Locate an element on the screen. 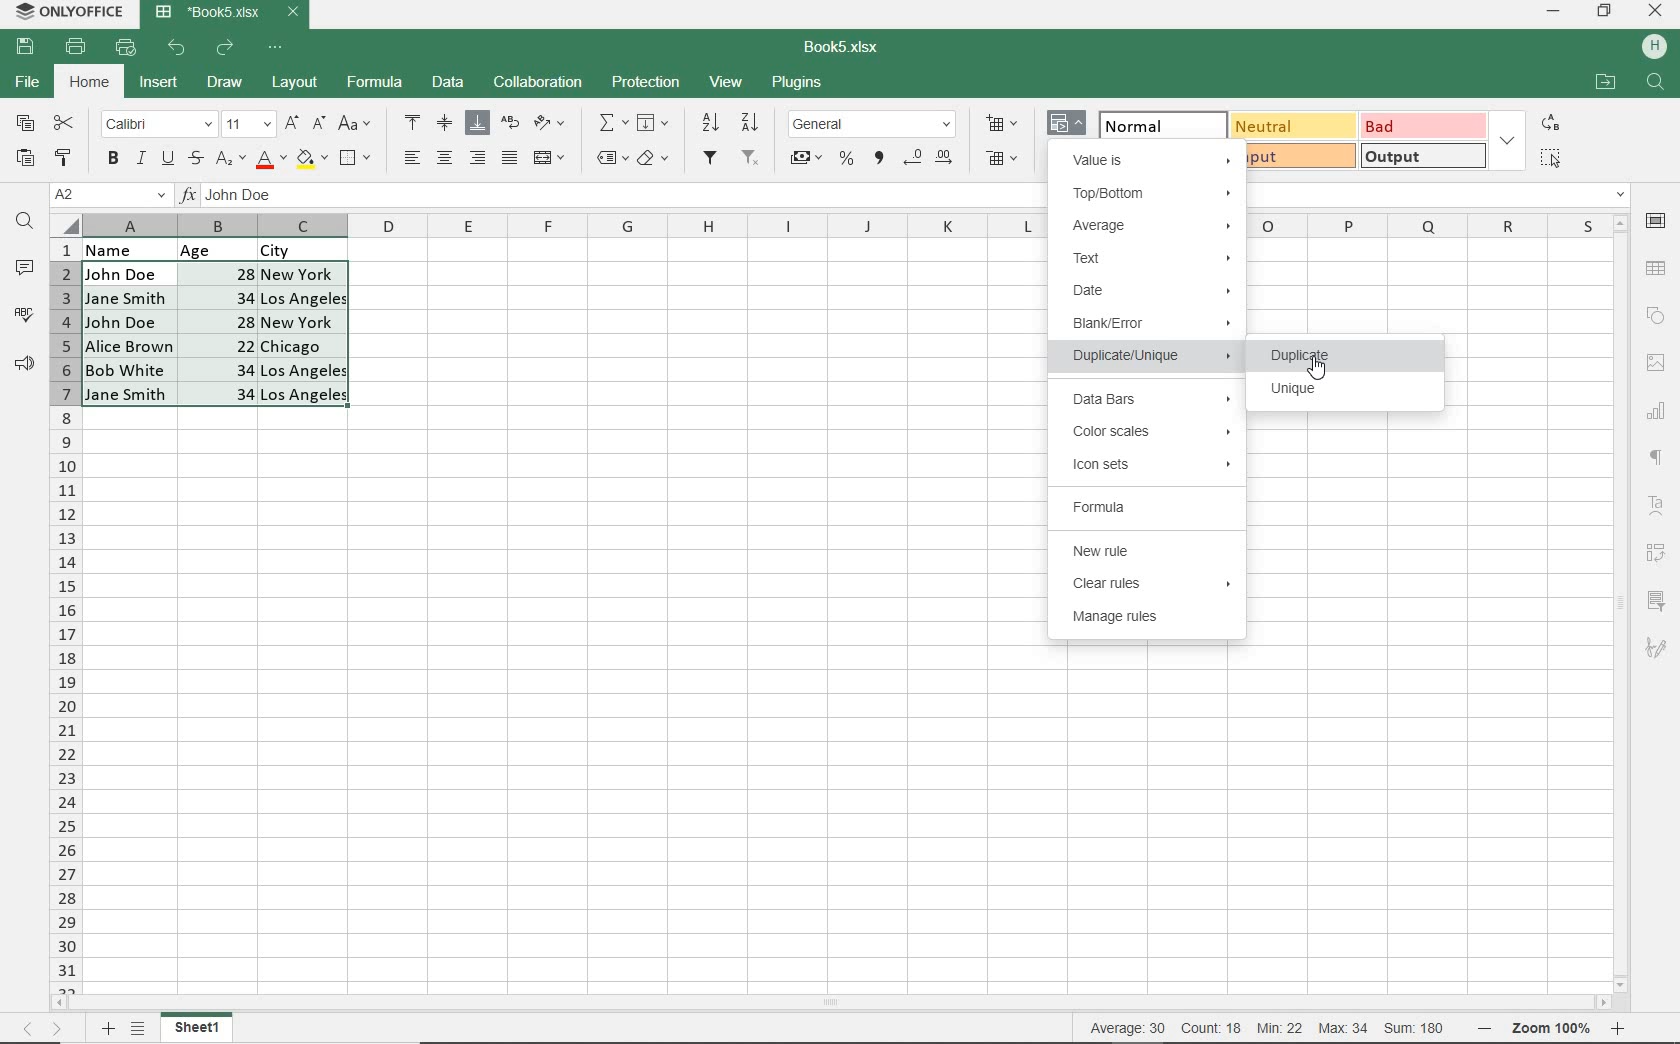 Image resolution: width=1680 pixels, height=1044 pixels. INSERT is located at coordinates (159, 85).